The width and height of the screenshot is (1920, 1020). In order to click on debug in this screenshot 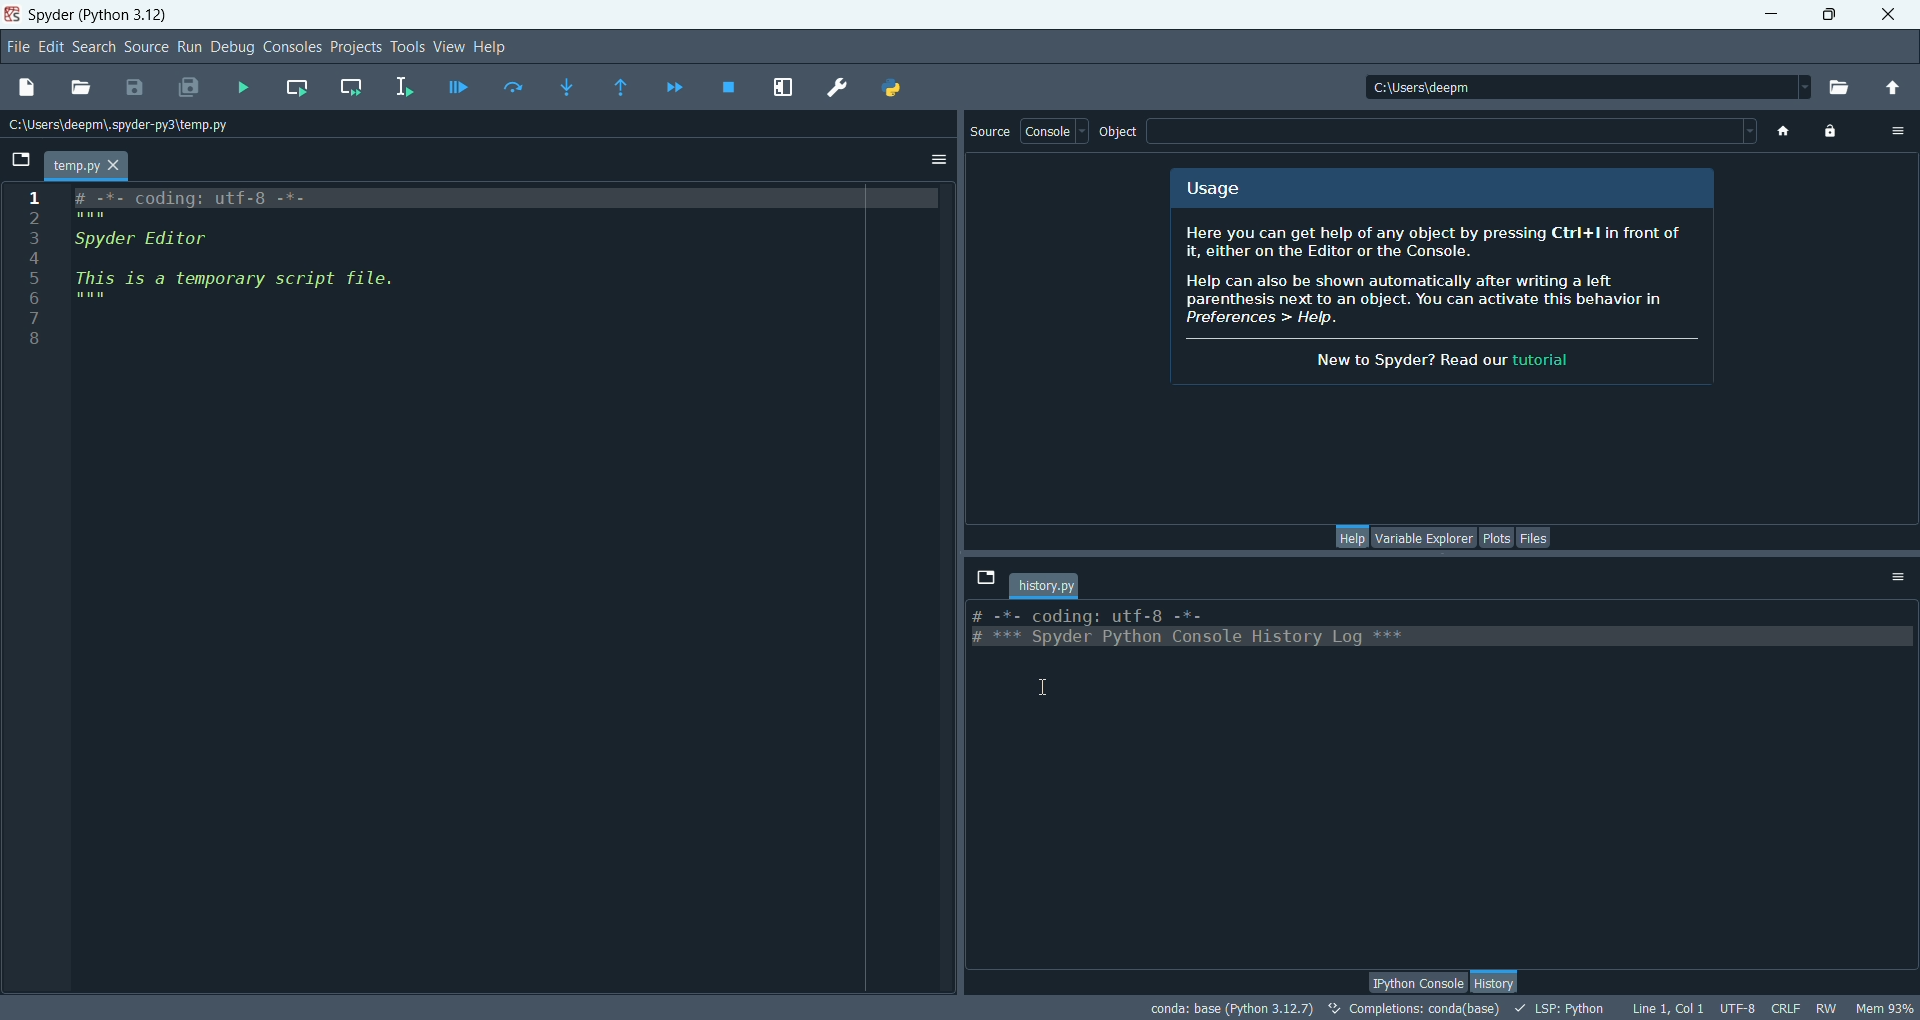, I will do `click(231, 48)`.